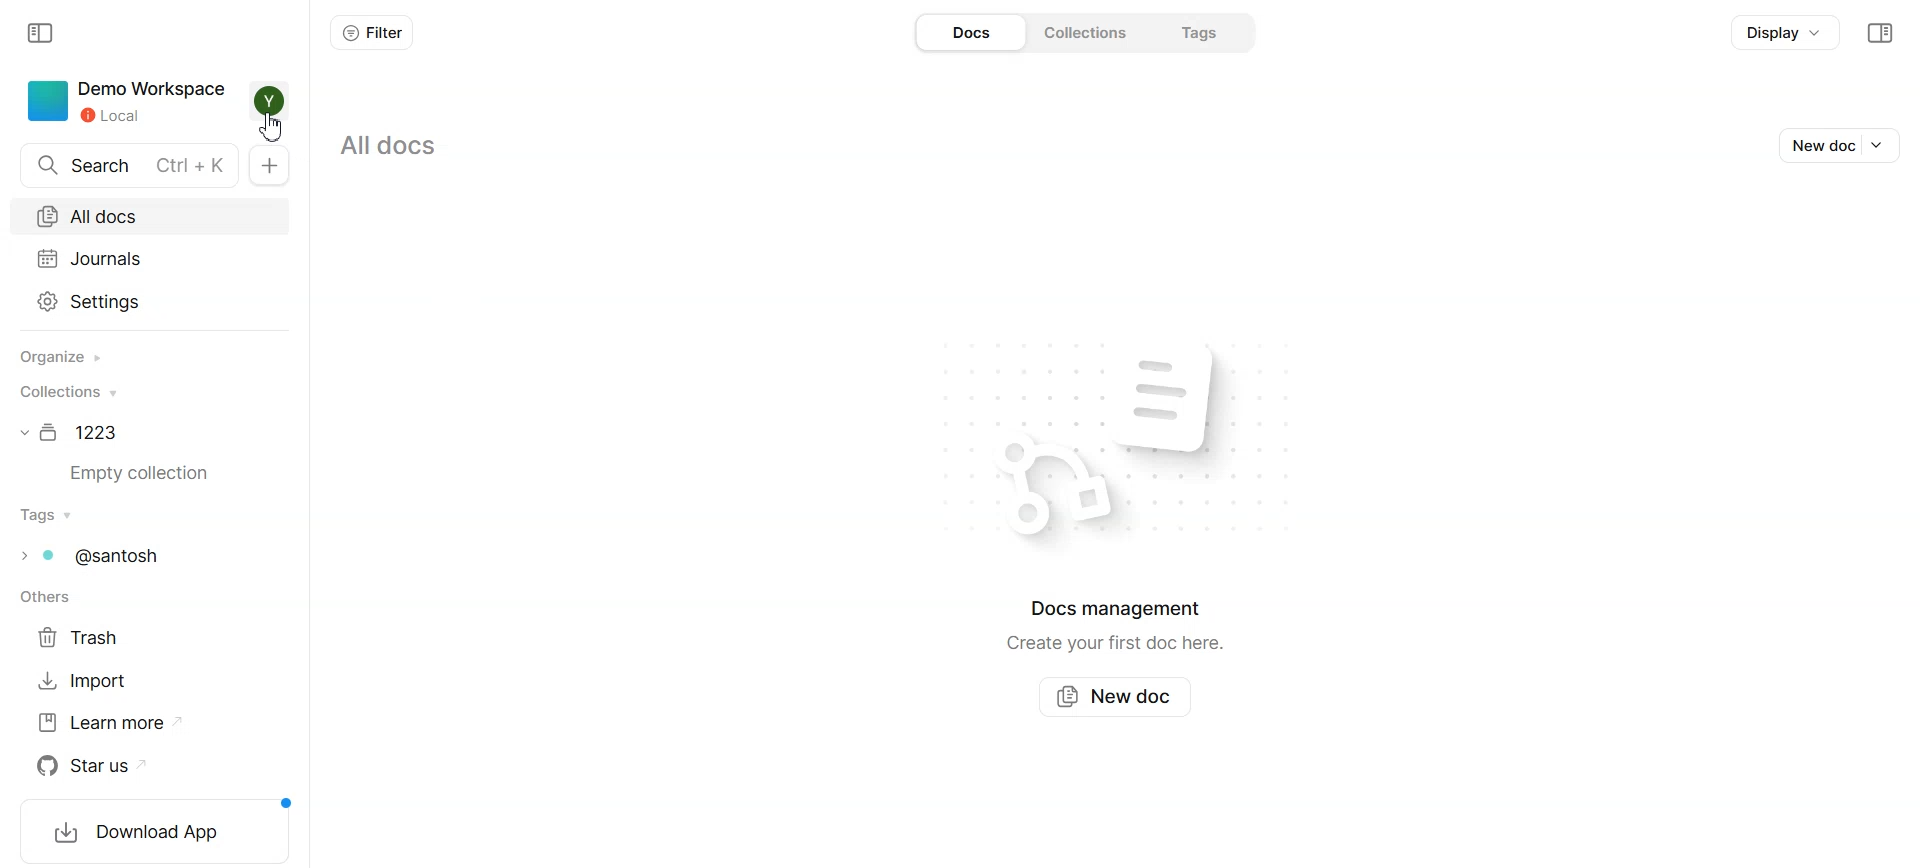 The height and width of the screenshot is (868, 1920). What do you see at coordinates (1817, 145) in the screenshot?
I see `New doc` at bounding box center [1817, 145].